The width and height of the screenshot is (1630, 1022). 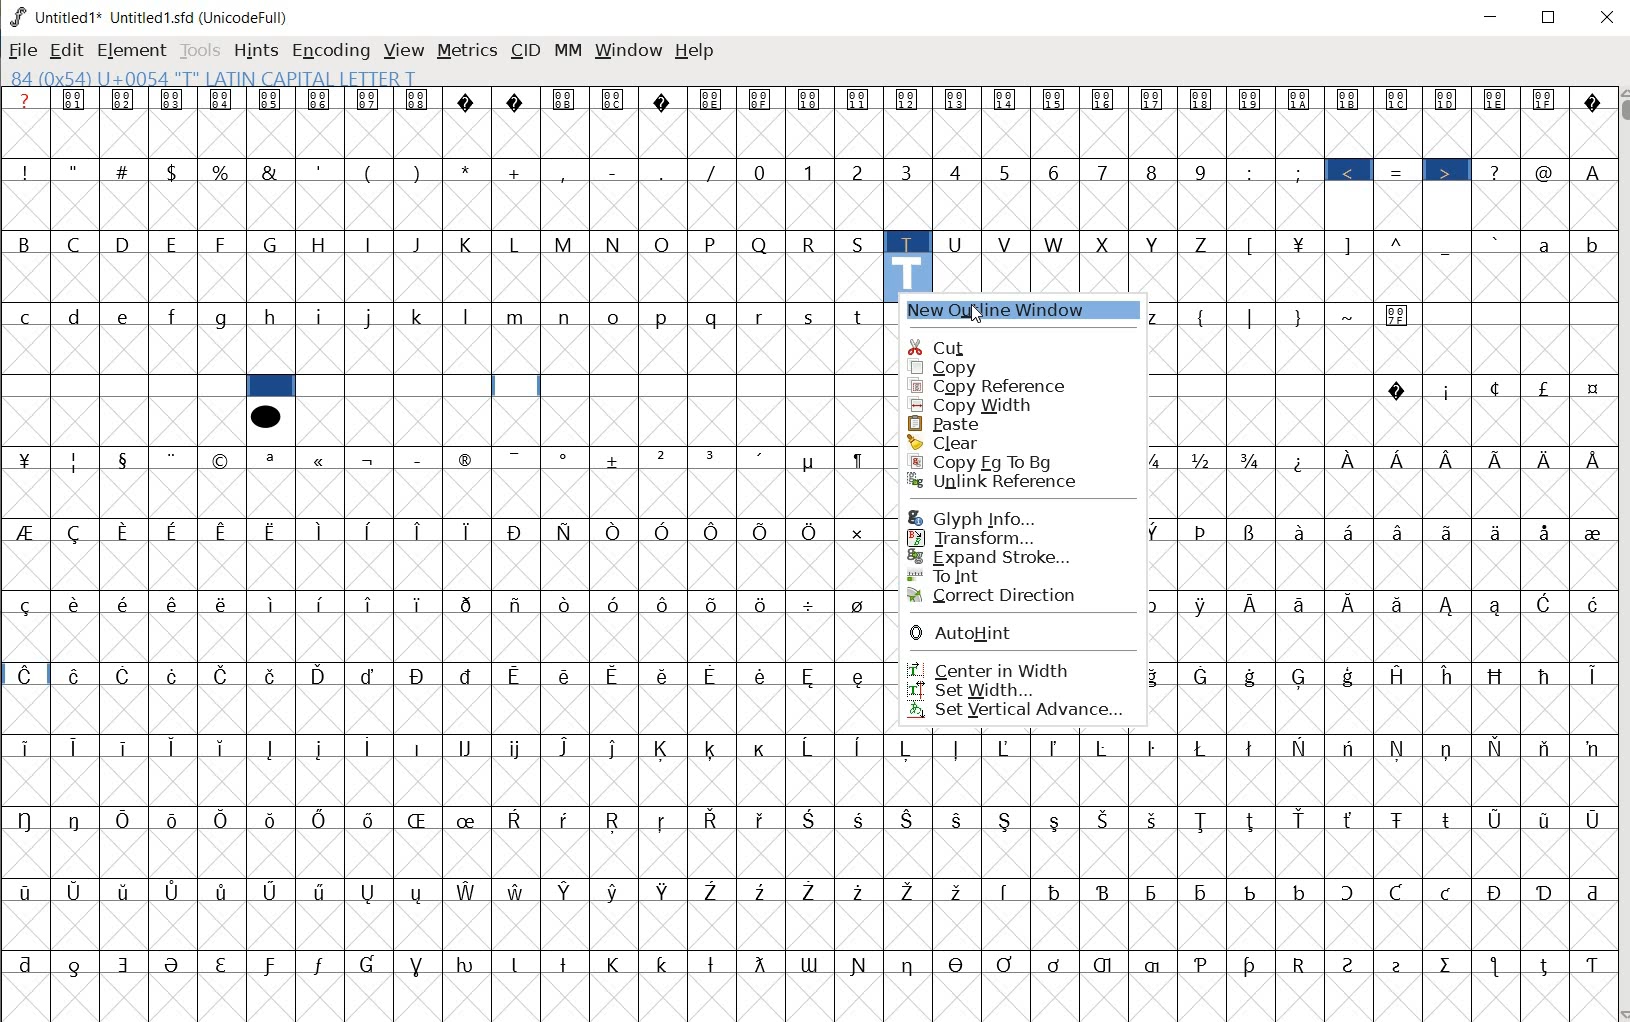 What do you see at coordinates (1591, 169) in the screenshot?
I see `A` at bounding box center [1591, 169].